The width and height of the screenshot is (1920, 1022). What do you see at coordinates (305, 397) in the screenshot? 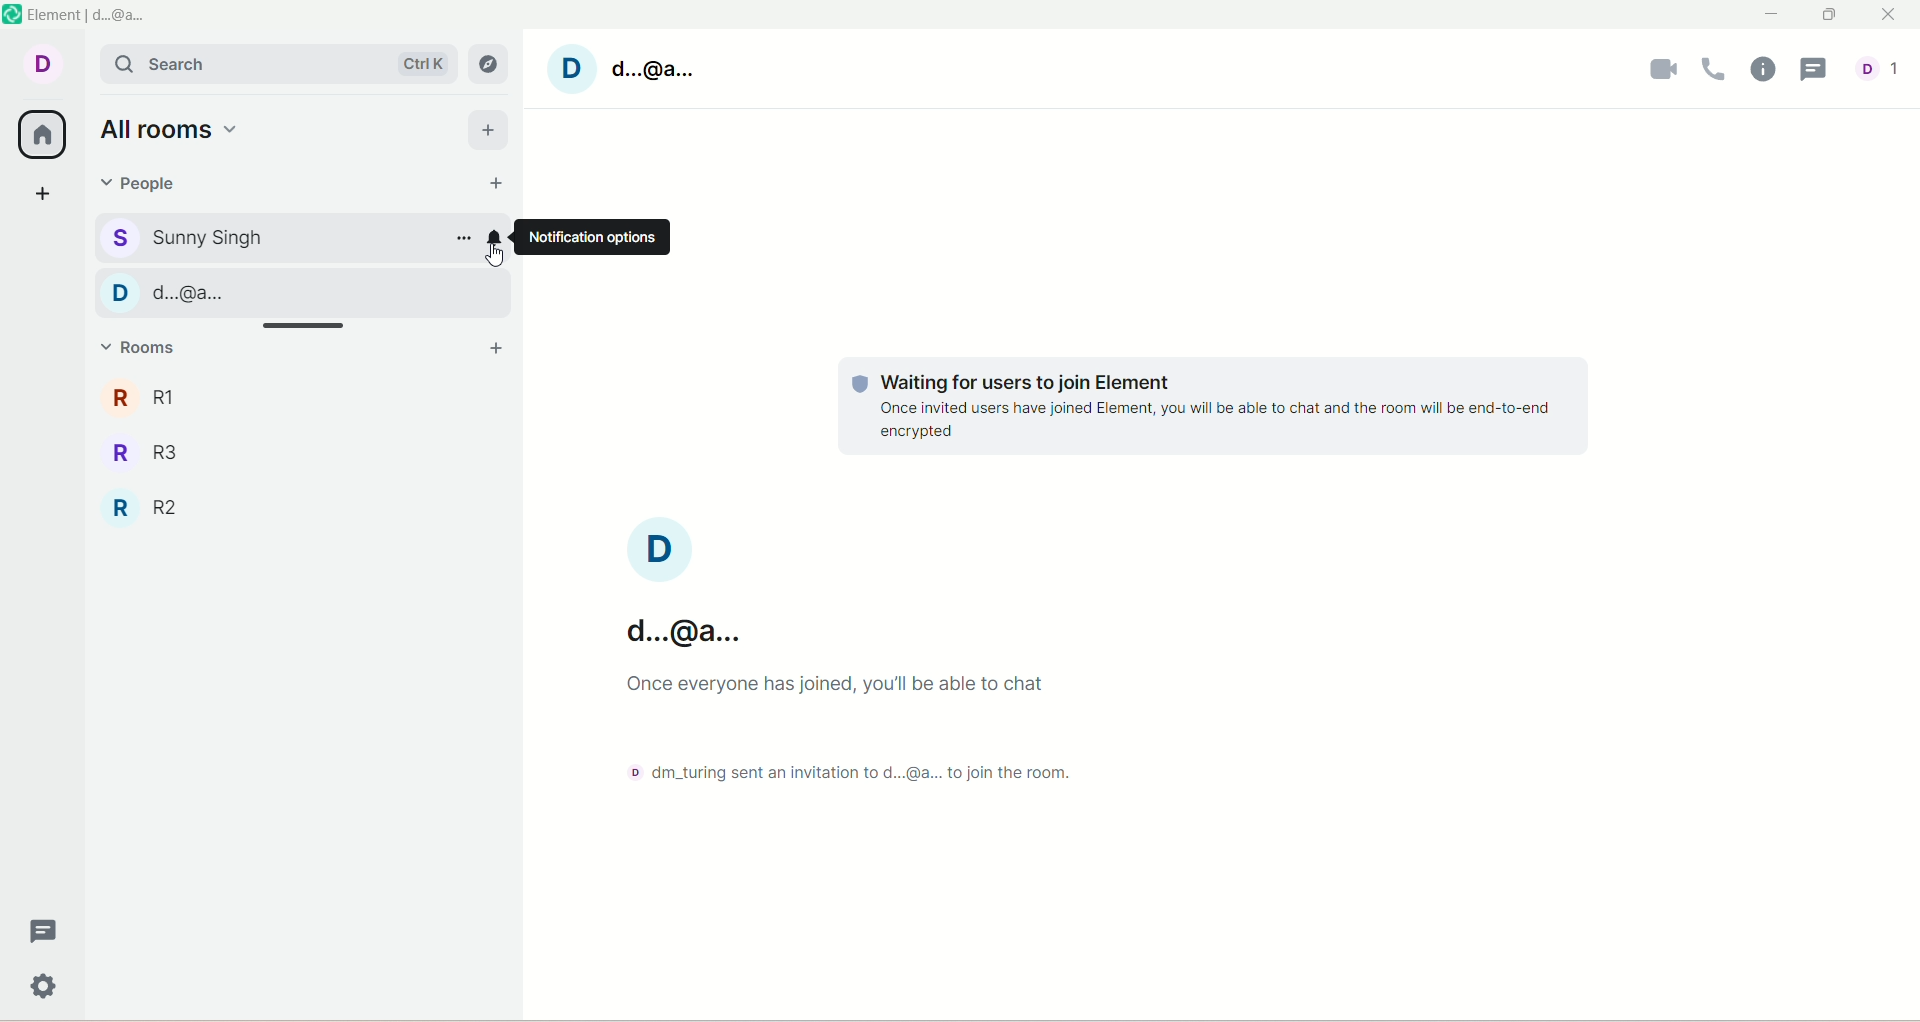
I see `R1` at bounding box center [305, 397].